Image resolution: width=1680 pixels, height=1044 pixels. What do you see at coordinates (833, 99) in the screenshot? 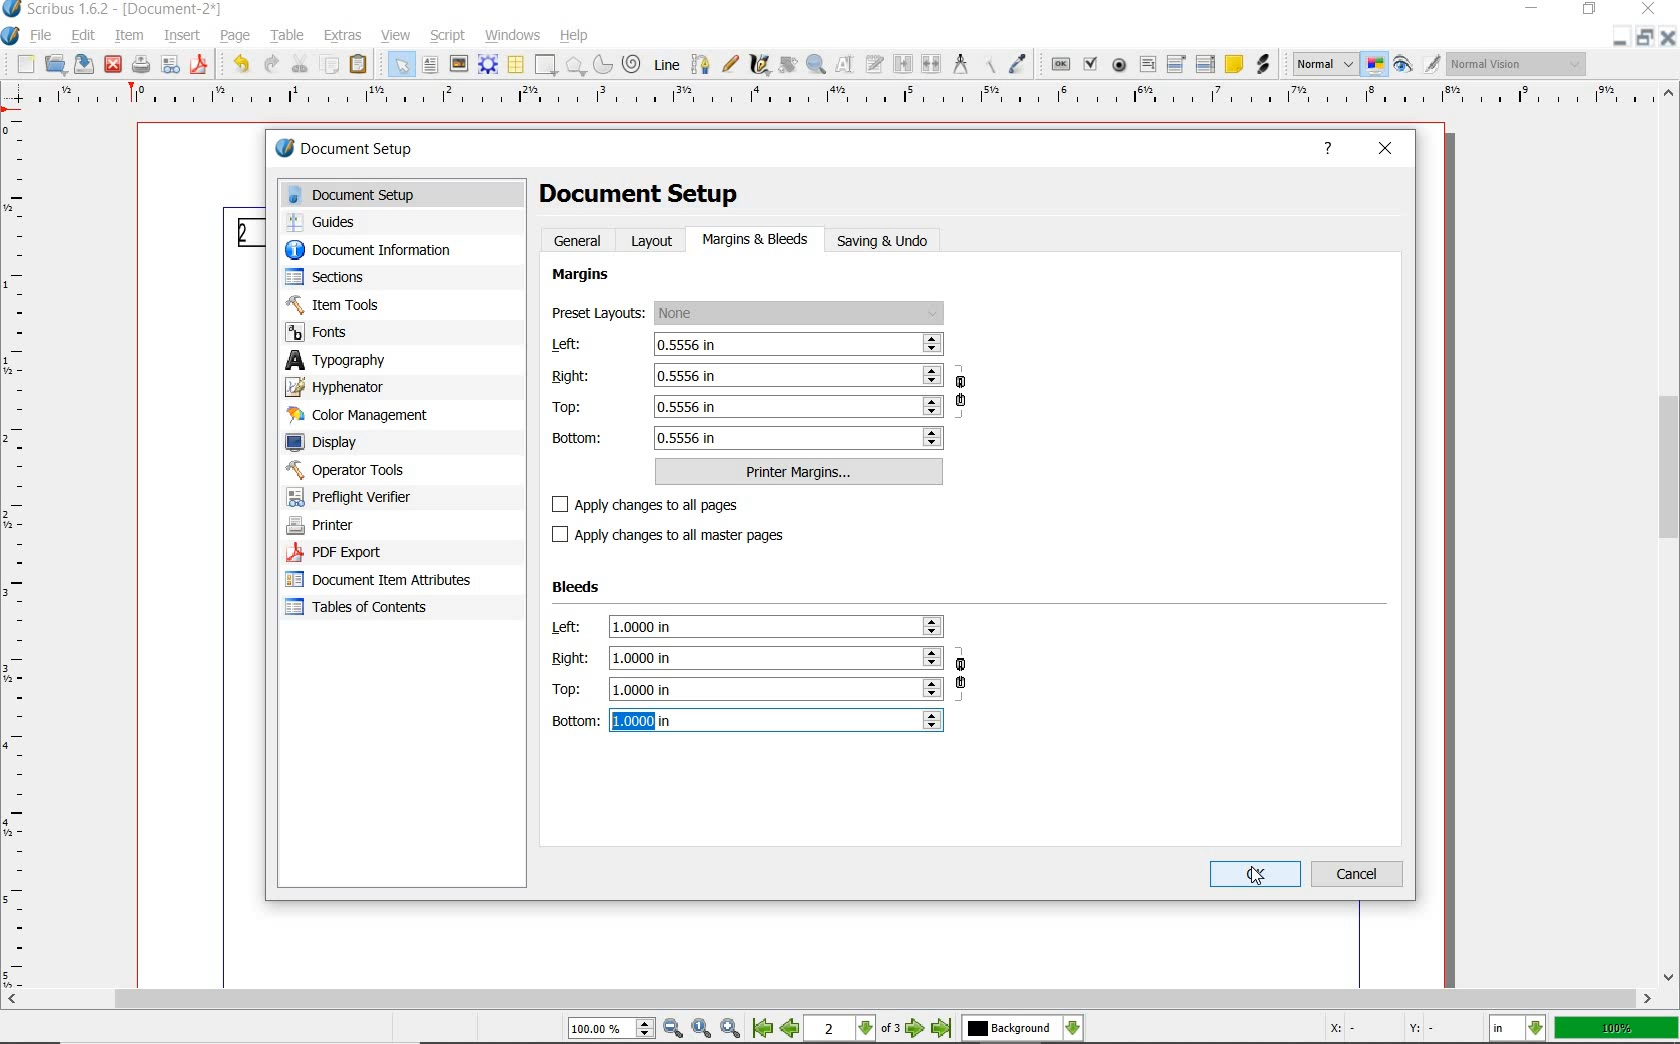
I see `Horizontal MArgin` at bounding box center [833, 99].